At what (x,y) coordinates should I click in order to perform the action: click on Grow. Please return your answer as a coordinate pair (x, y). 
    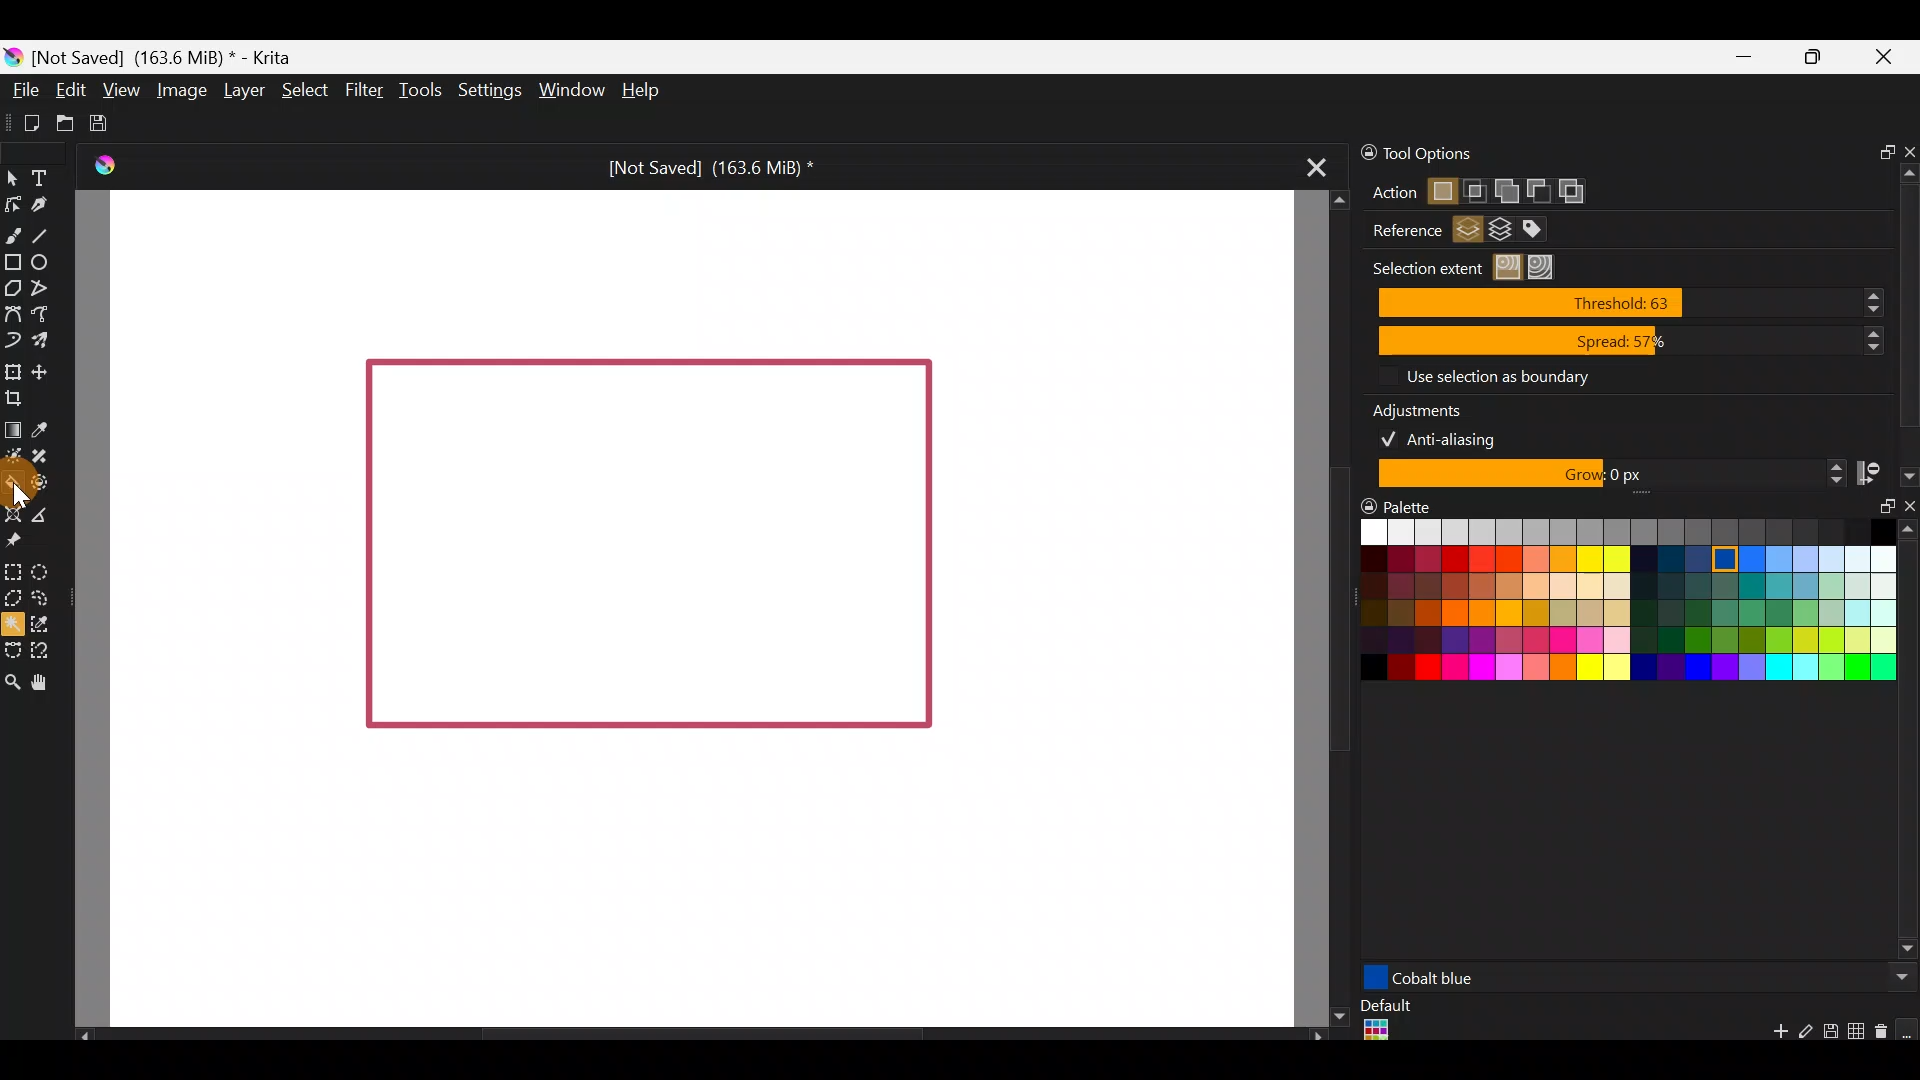
    Looking at the image, I should click on (1608, 475).